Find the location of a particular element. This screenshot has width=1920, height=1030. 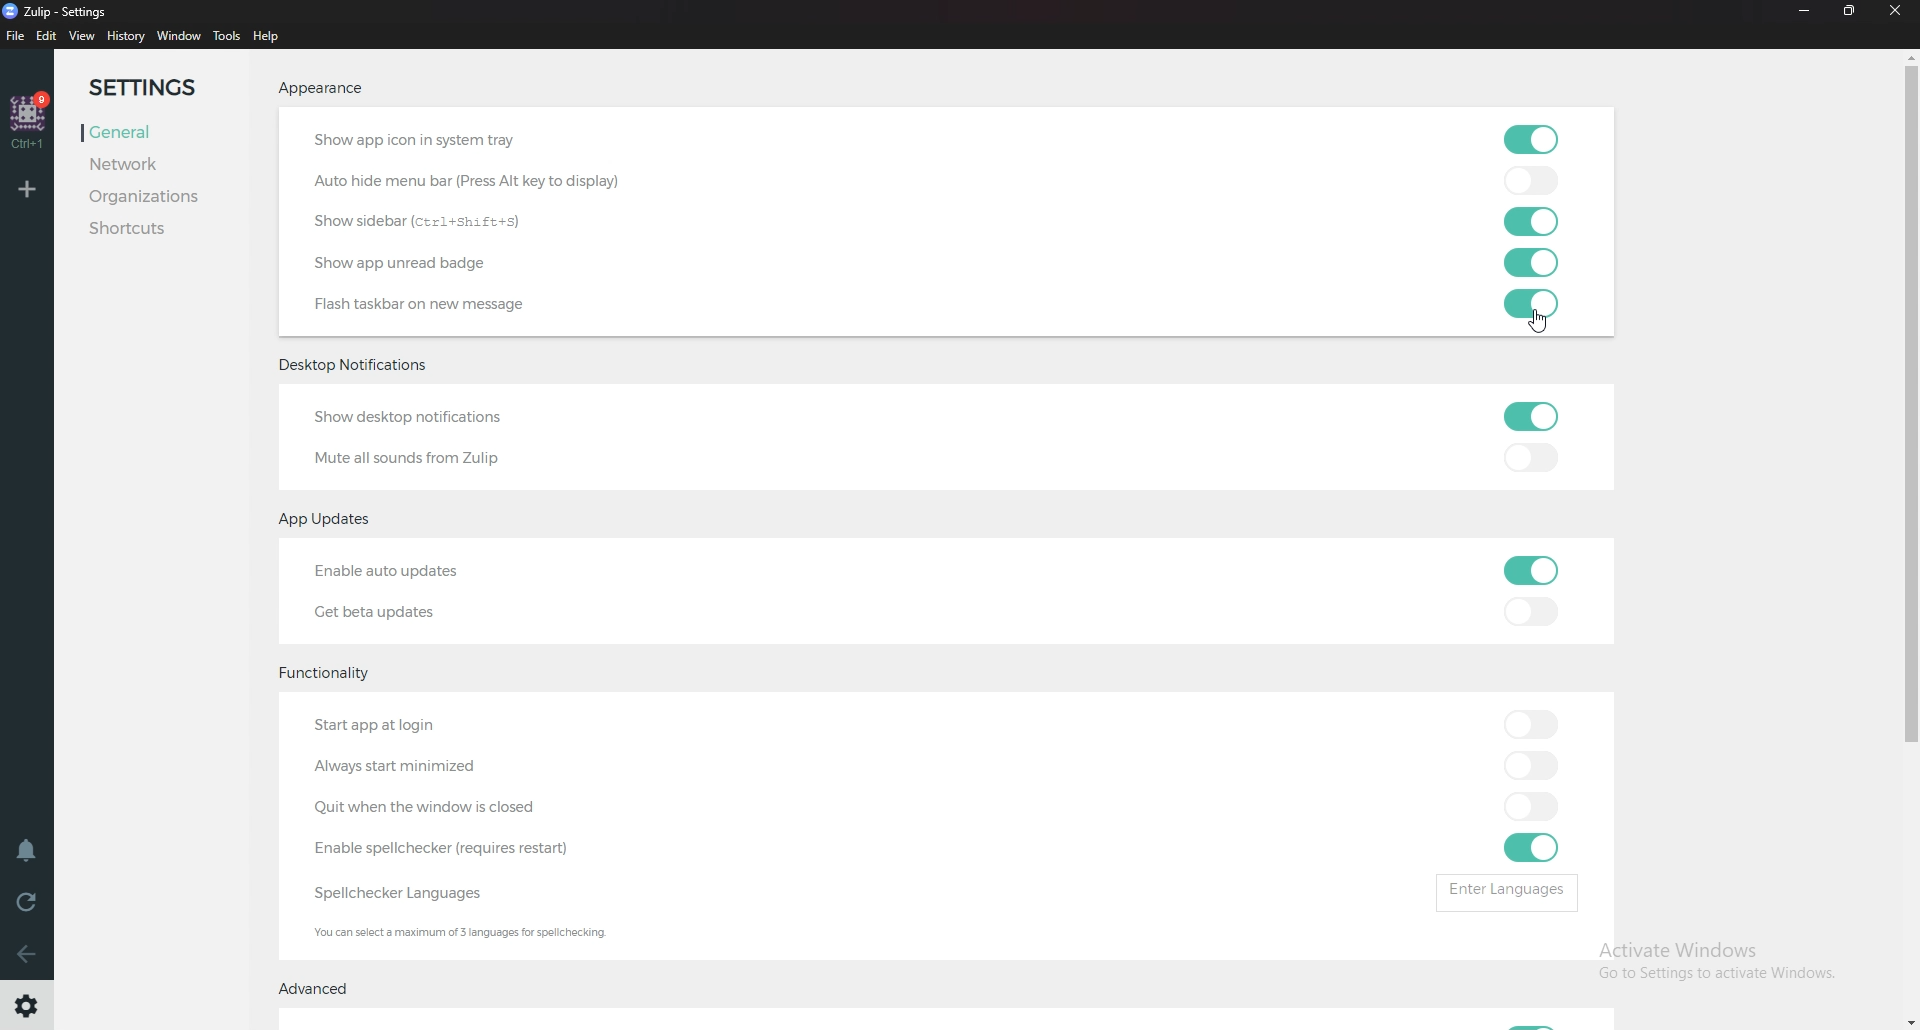

info is located at coordinates (488, 935).